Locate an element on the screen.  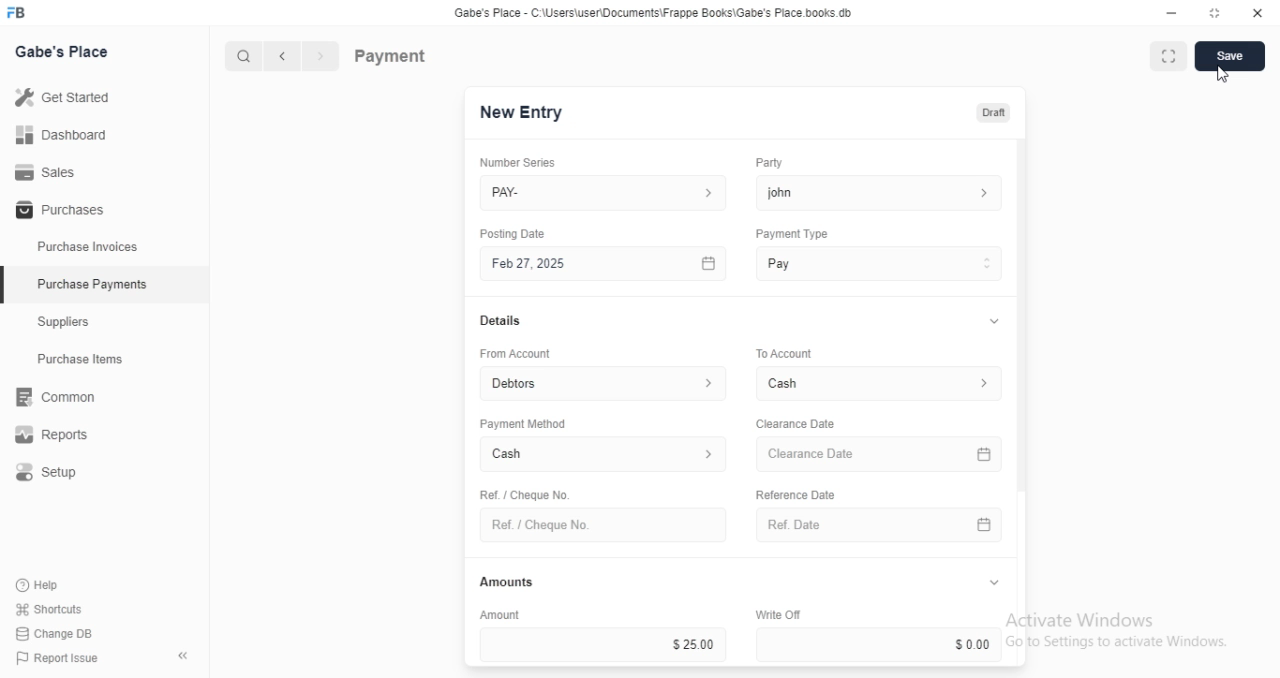
Purchases is located at coordinates (57, 211).